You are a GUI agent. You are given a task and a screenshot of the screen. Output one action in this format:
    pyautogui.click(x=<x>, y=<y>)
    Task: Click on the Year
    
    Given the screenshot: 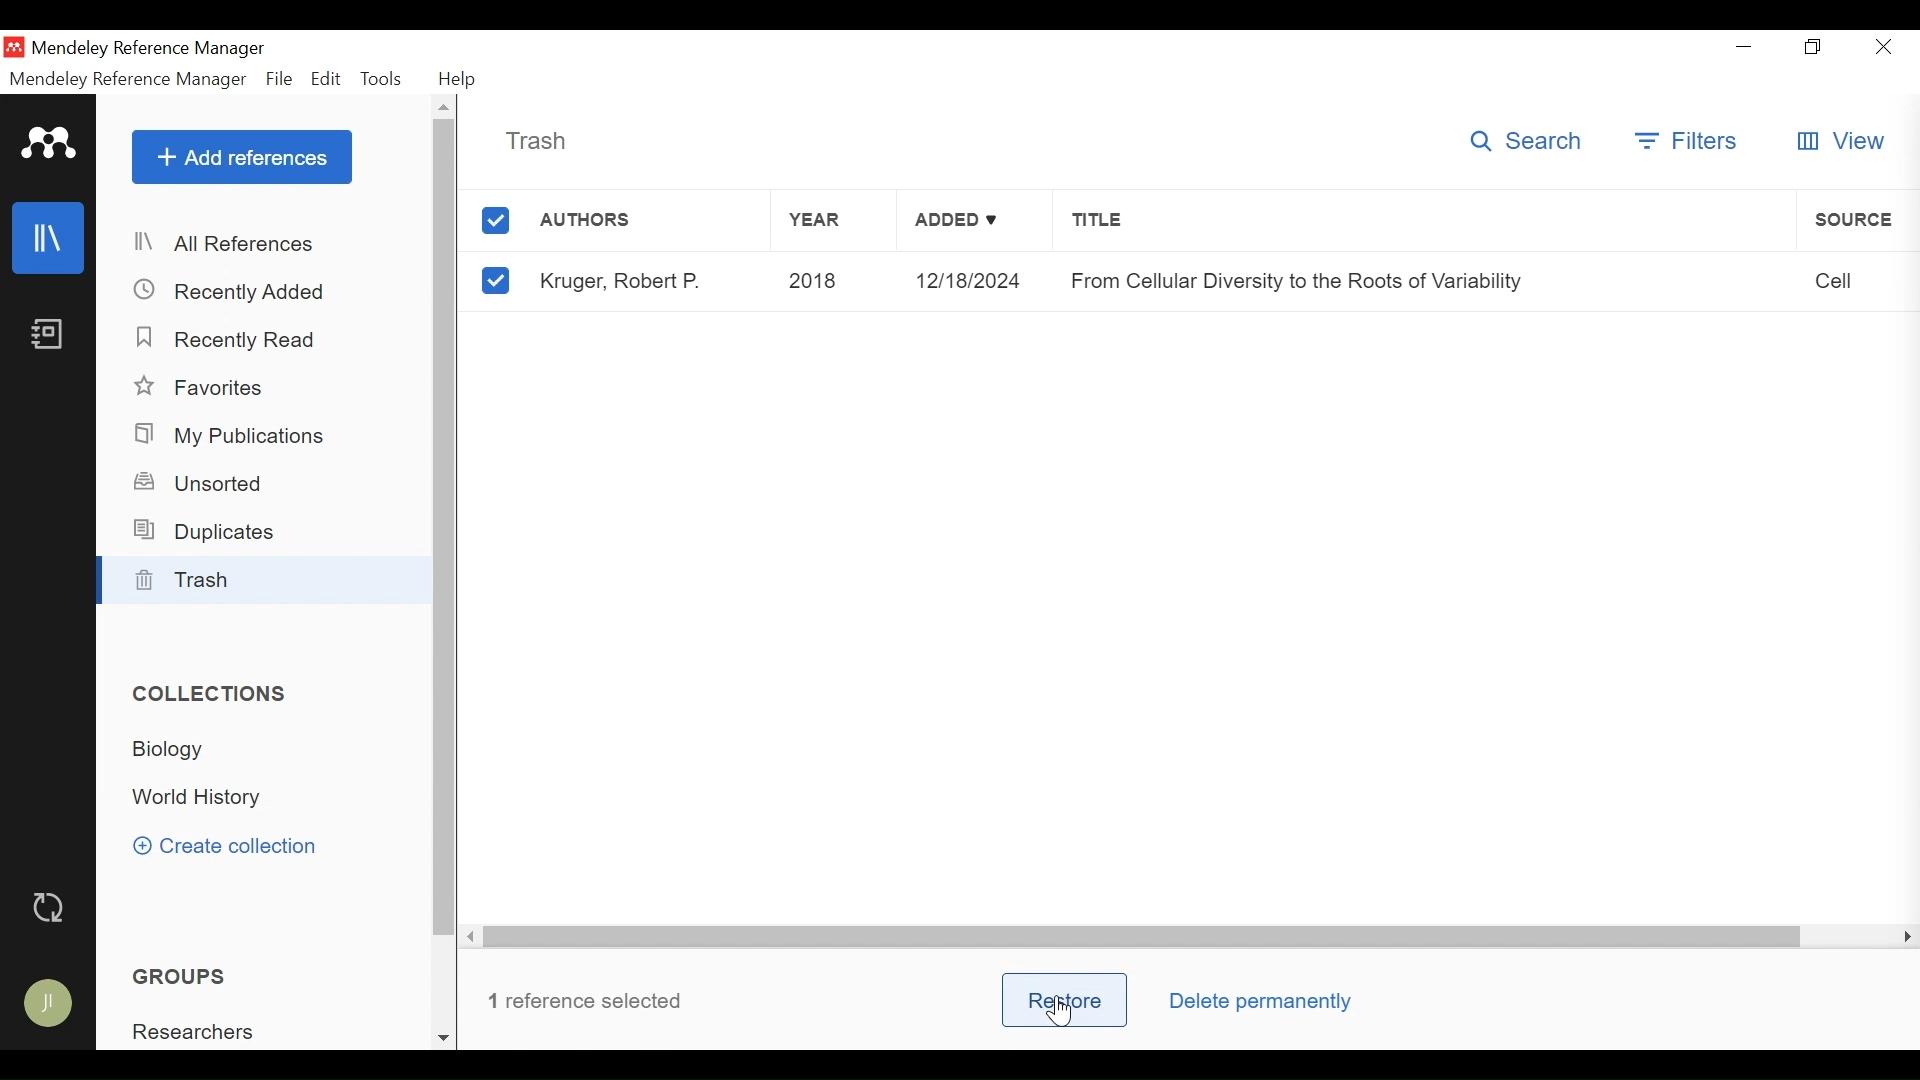 What is the action you would take?
    pyautogui.click(x=835, y=224)
    